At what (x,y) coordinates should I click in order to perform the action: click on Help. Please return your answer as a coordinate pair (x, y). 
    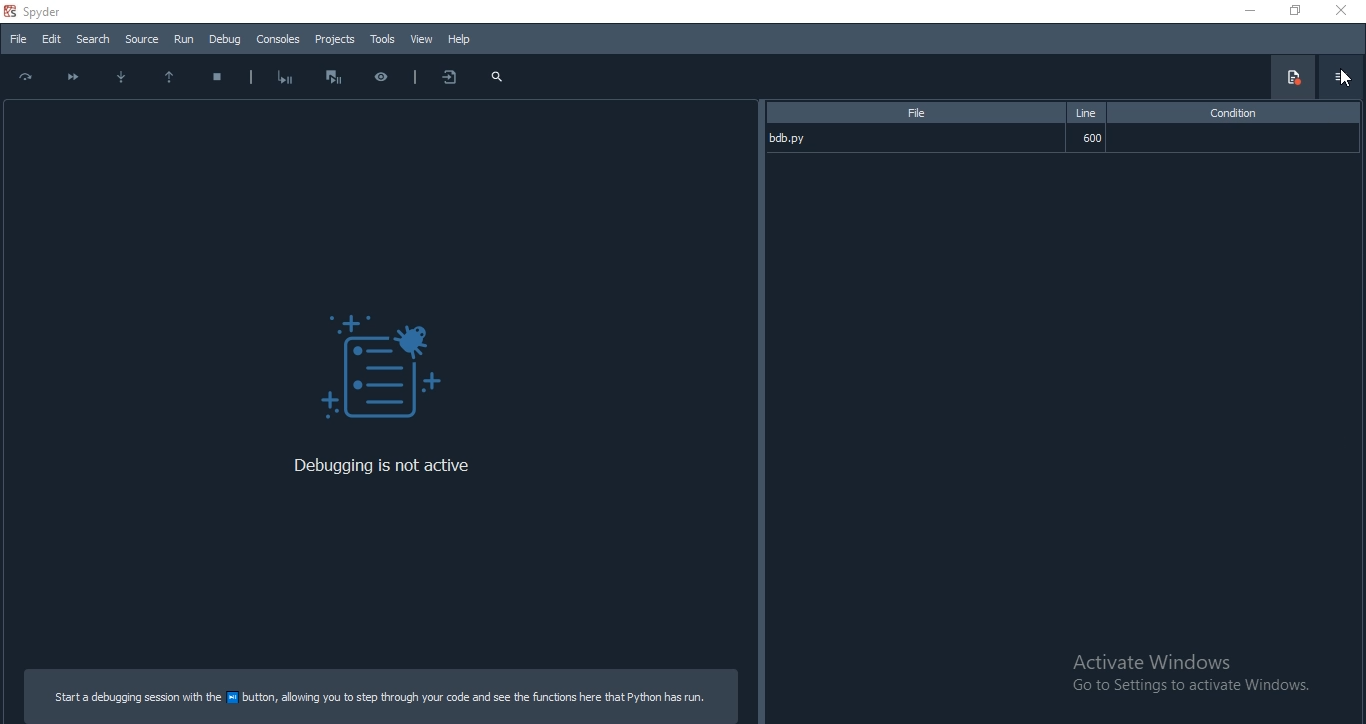
    Looking at the image, I should click on (464, 39).